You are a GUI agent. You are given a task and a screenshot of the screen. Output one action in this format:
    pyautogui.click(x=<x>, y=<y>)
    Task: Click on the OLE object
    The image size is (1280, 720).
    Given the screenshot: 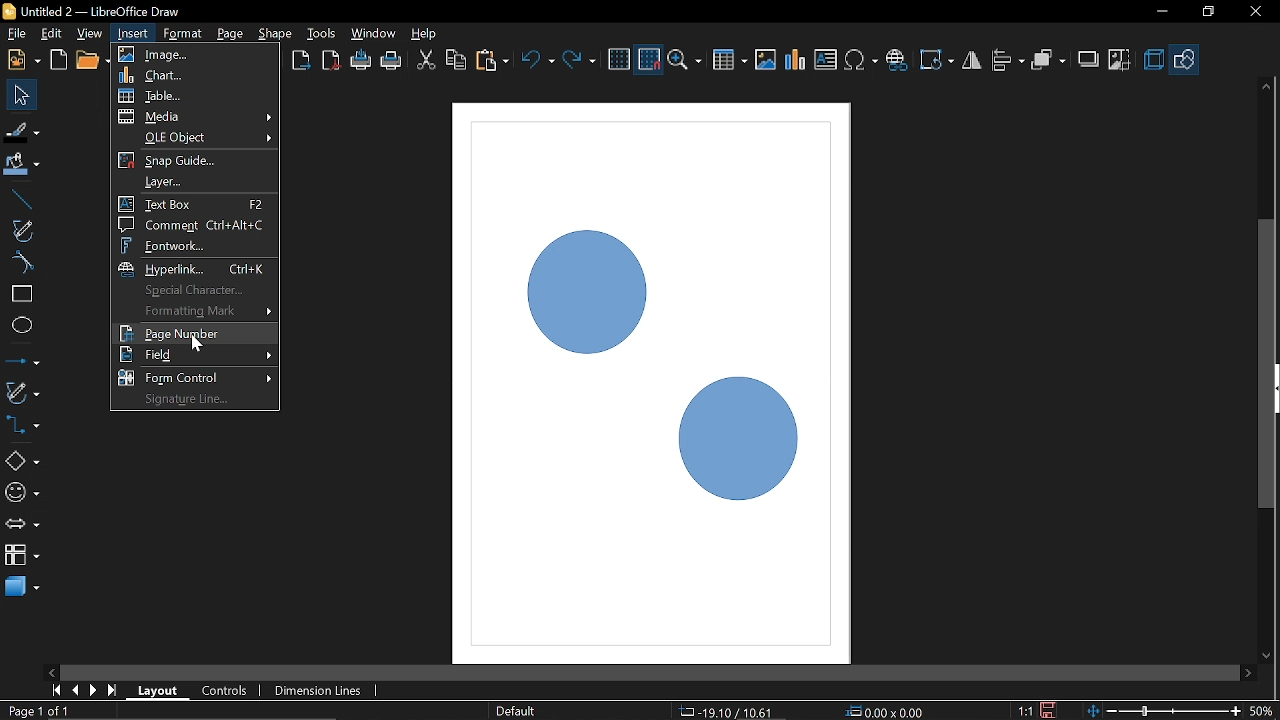 What is the action you would take?
    pyautogui.click(x=195, y=139)
    